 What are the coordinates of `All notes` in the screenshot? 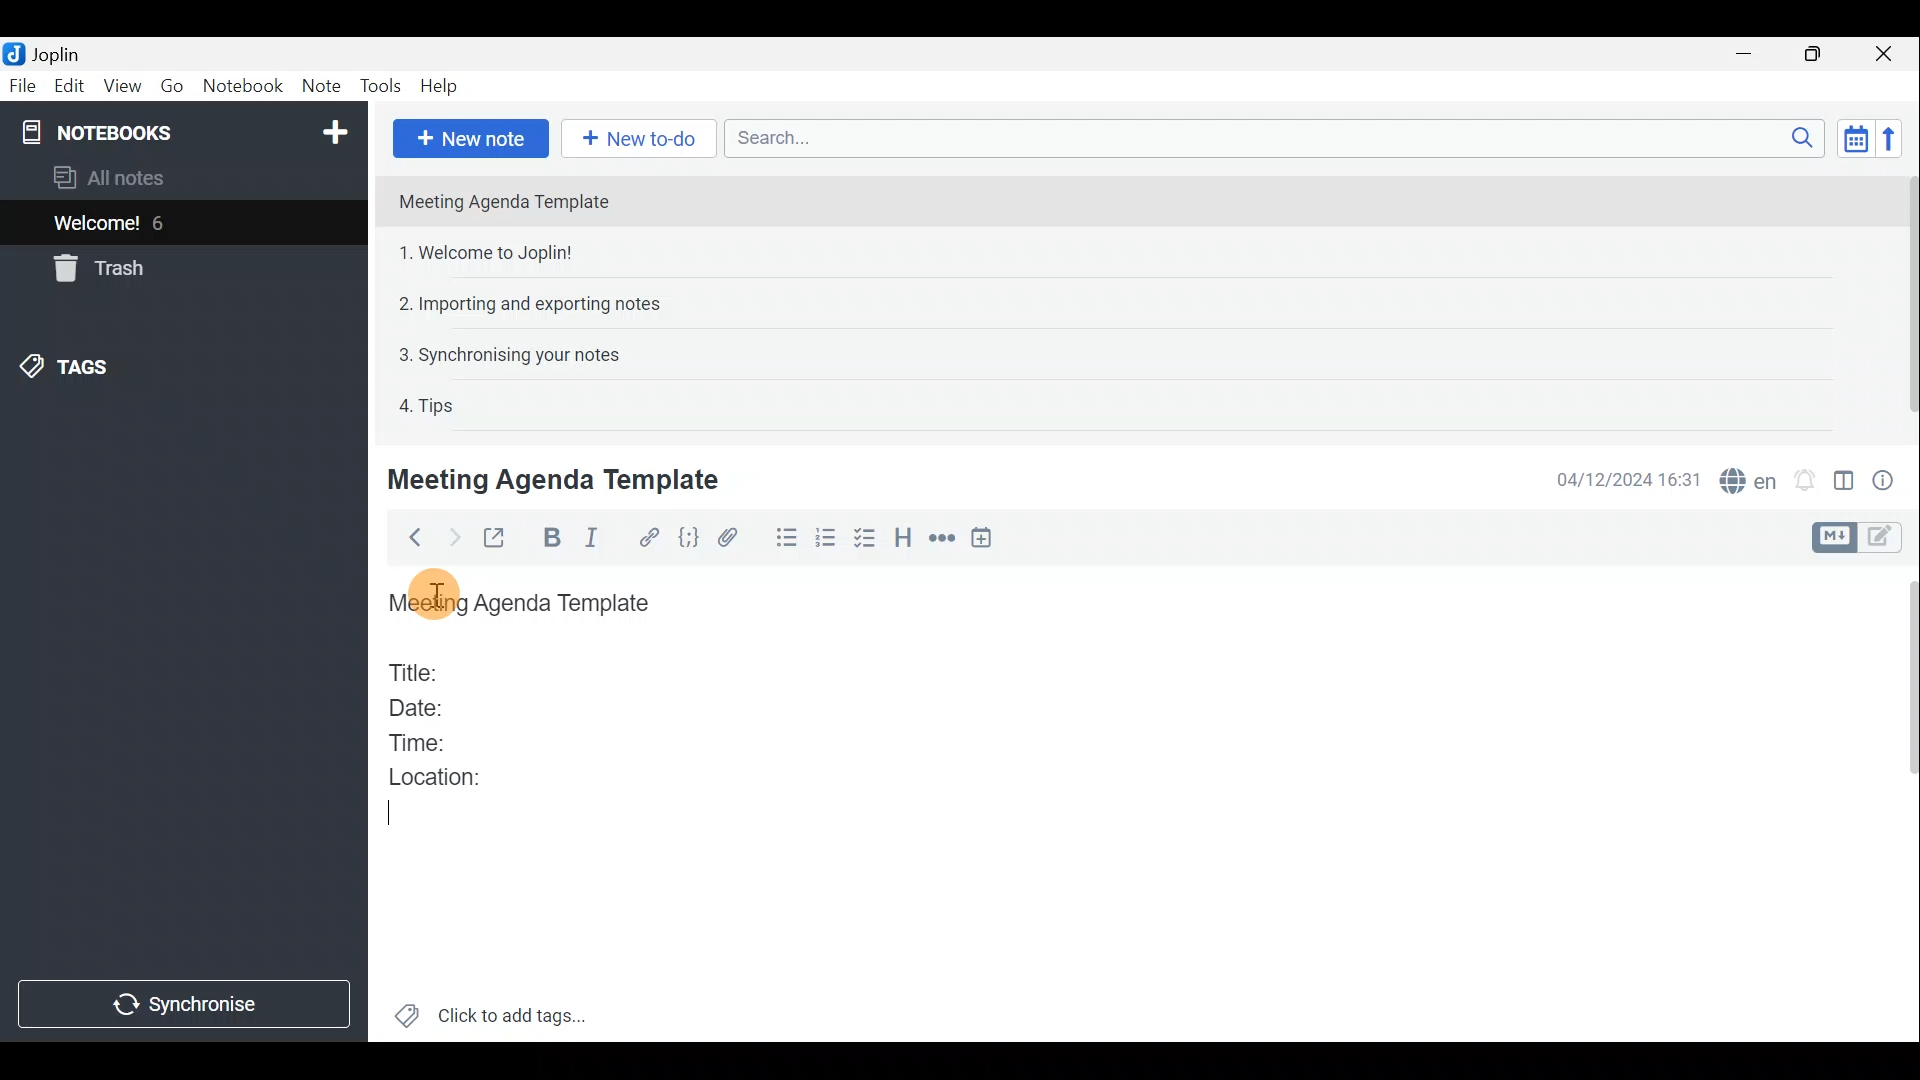 It's located at (142, 177).